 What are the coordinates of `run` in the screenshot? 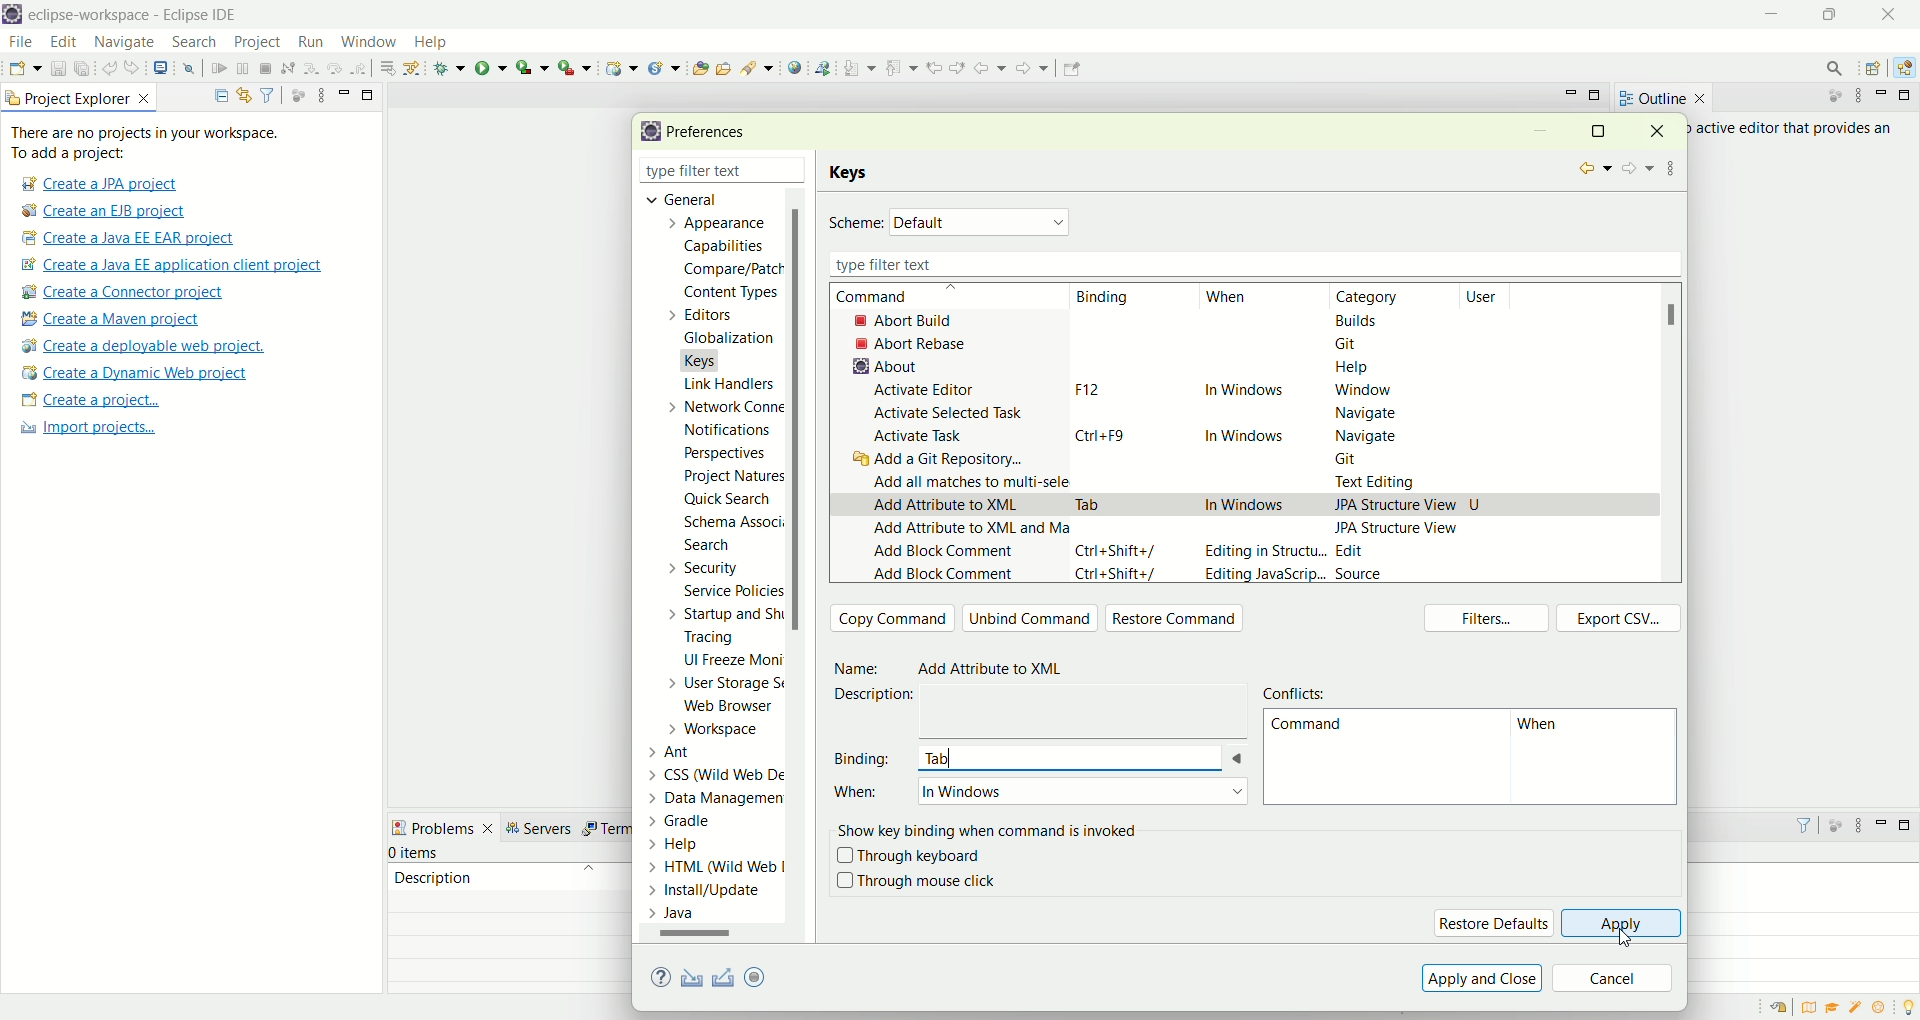 It's located at (308, 41).